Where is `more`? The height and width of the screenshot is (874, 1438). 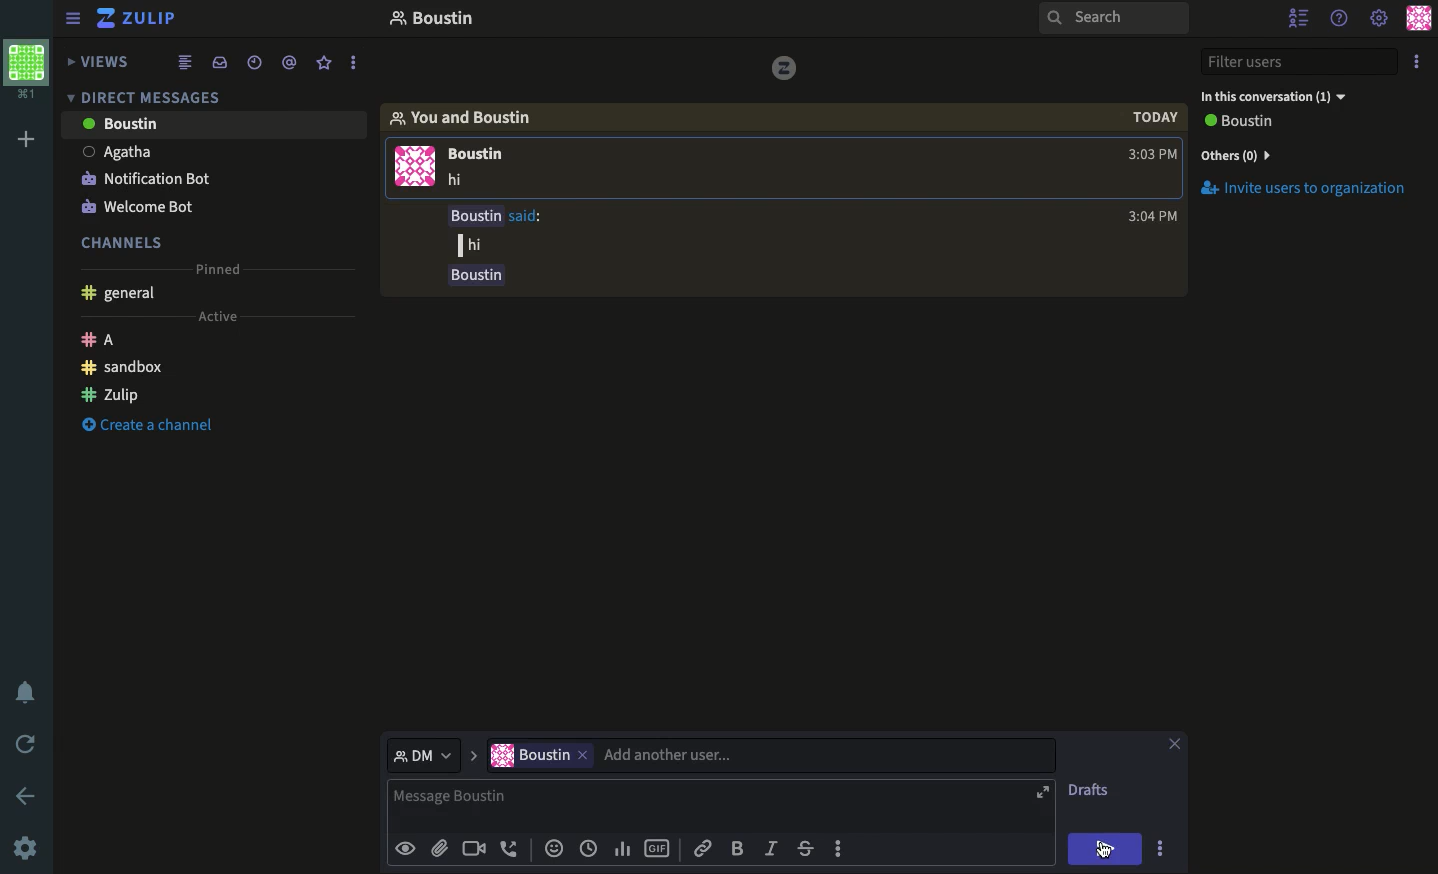 more is located at coordinates (355, 64).